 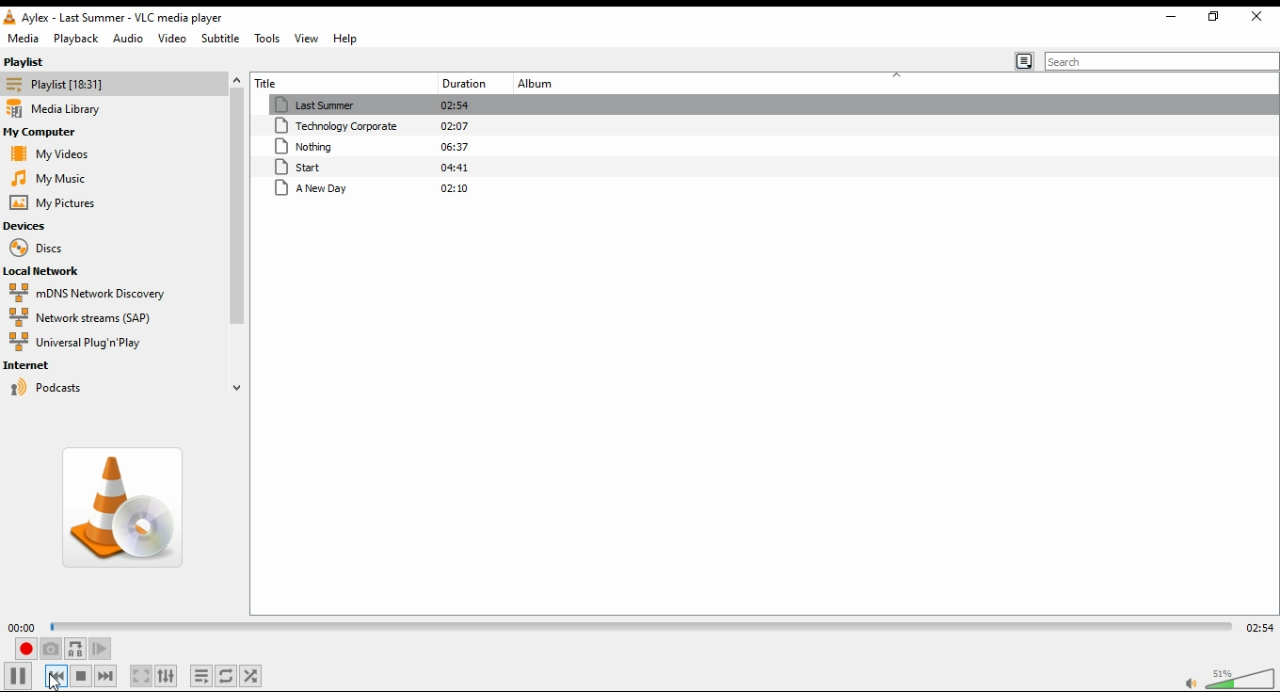 I want to click on close window, so click(x=1257, y=16).